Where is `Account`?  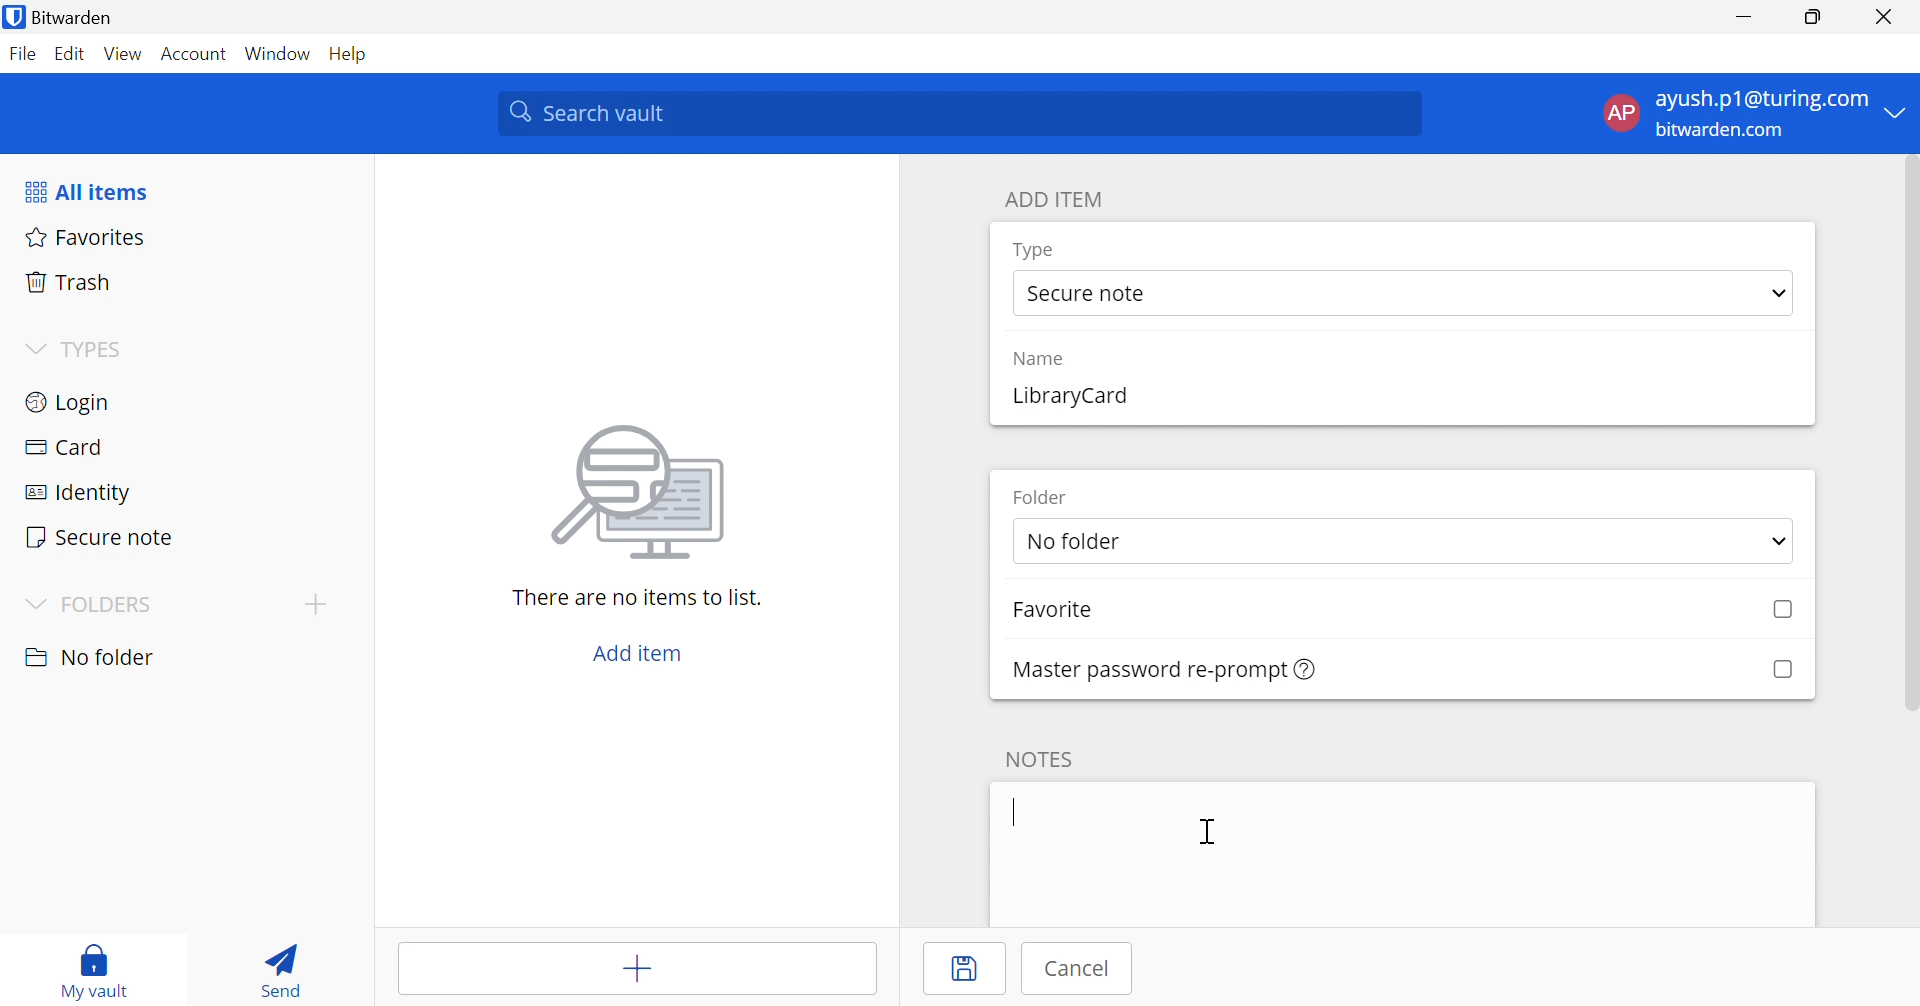
Account is located at coordinates (195, 52).